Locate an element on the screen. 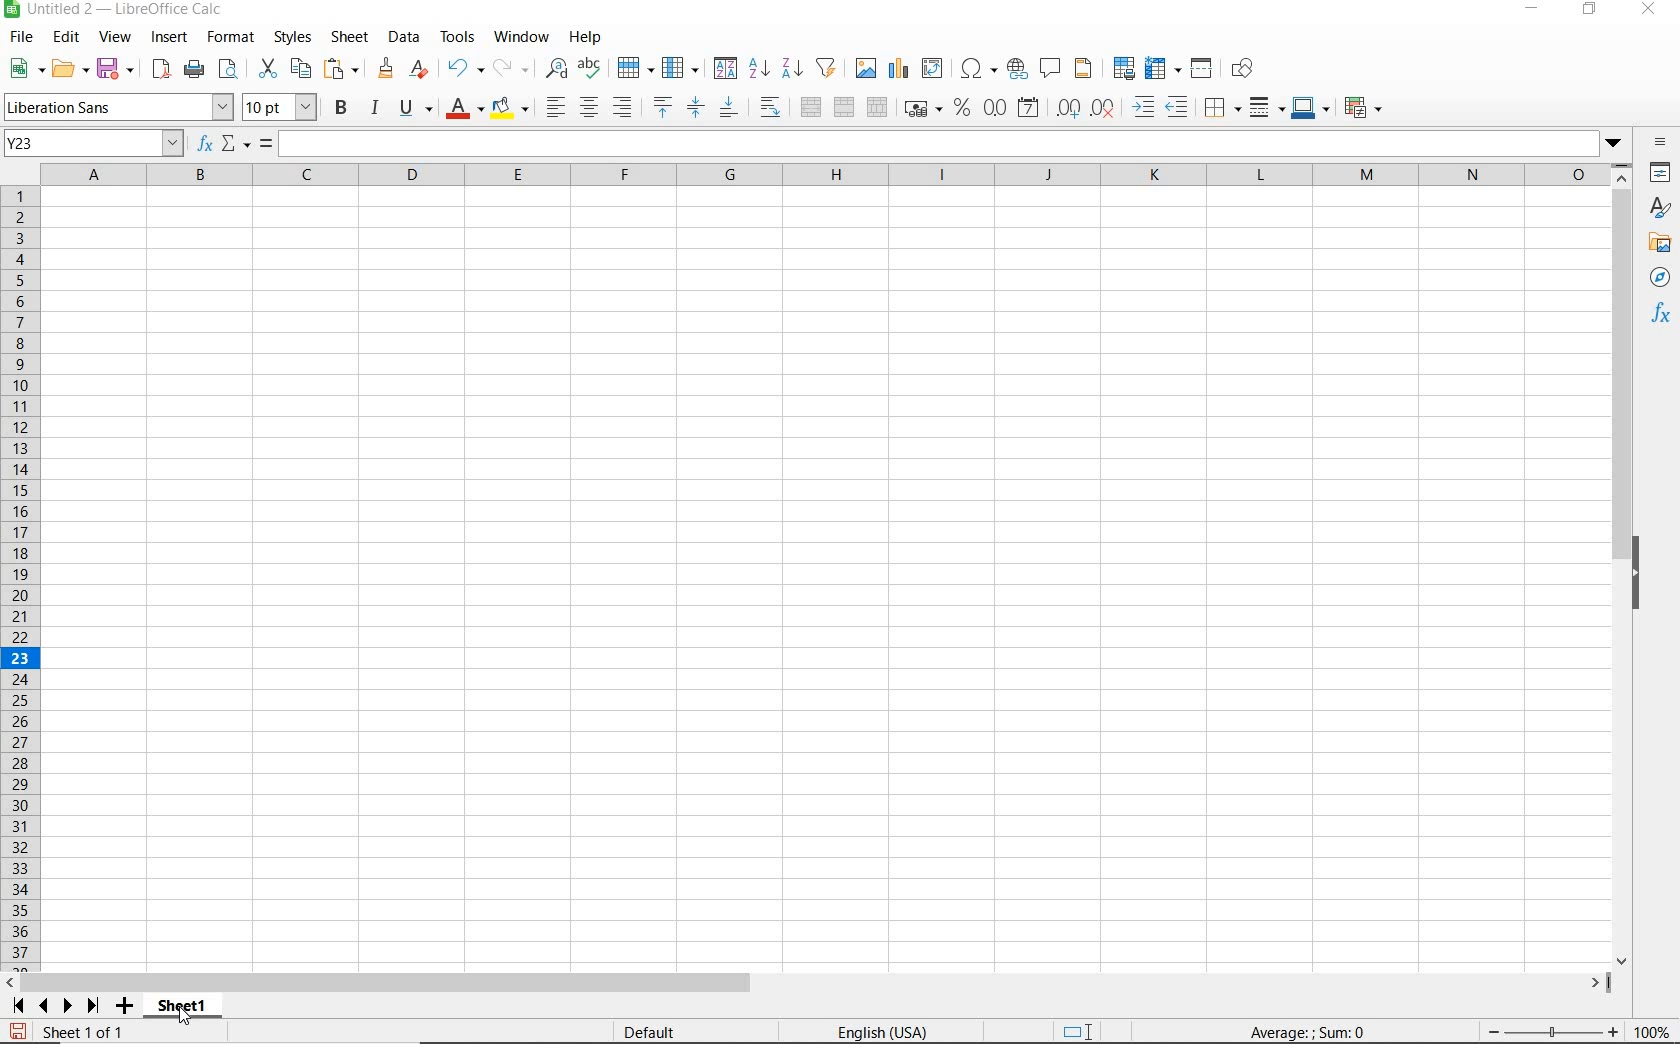 The height and width of the screenshot is (1044, 1680). INSERT IMAGE is located at coordinates (866, 67).